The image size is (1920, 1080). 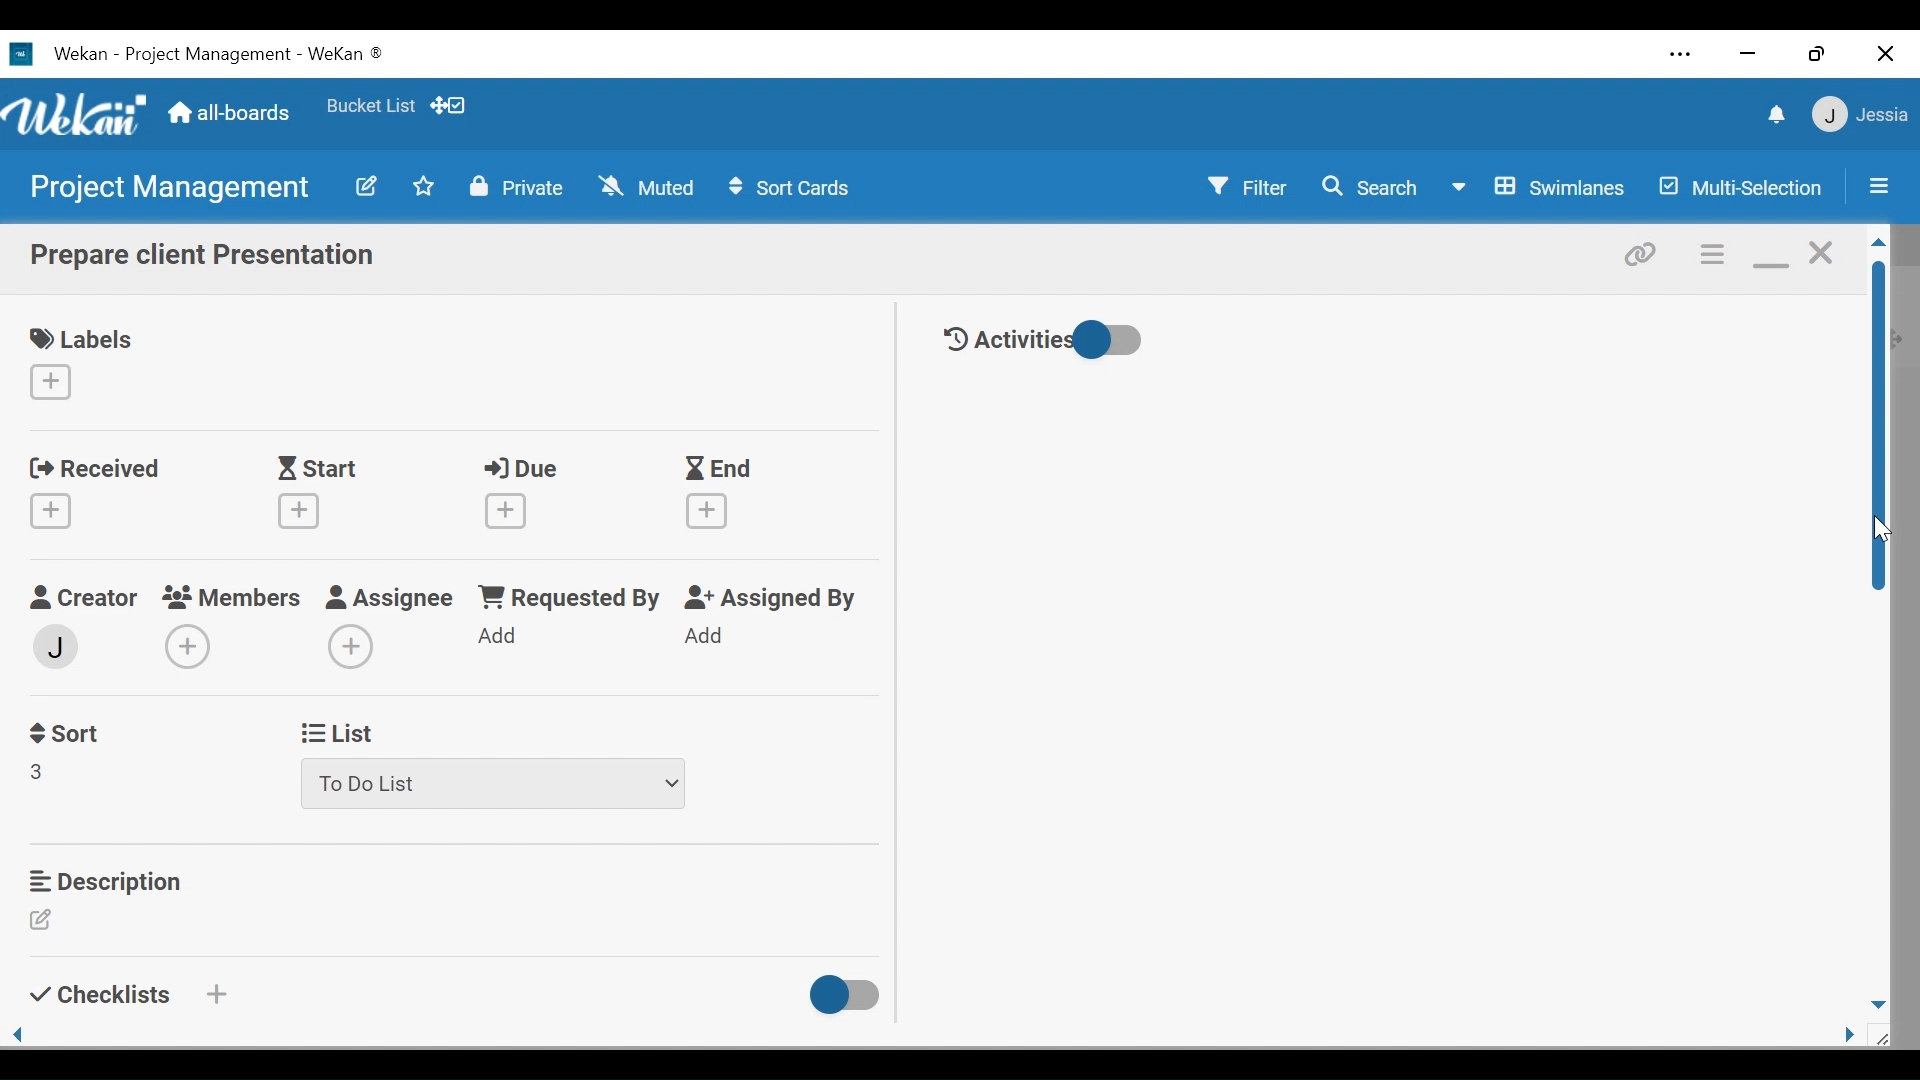 What do you see at coordinates (1682, 54) in the screenshot?
I see `Settings and more` at bounding box center [1682, 54].